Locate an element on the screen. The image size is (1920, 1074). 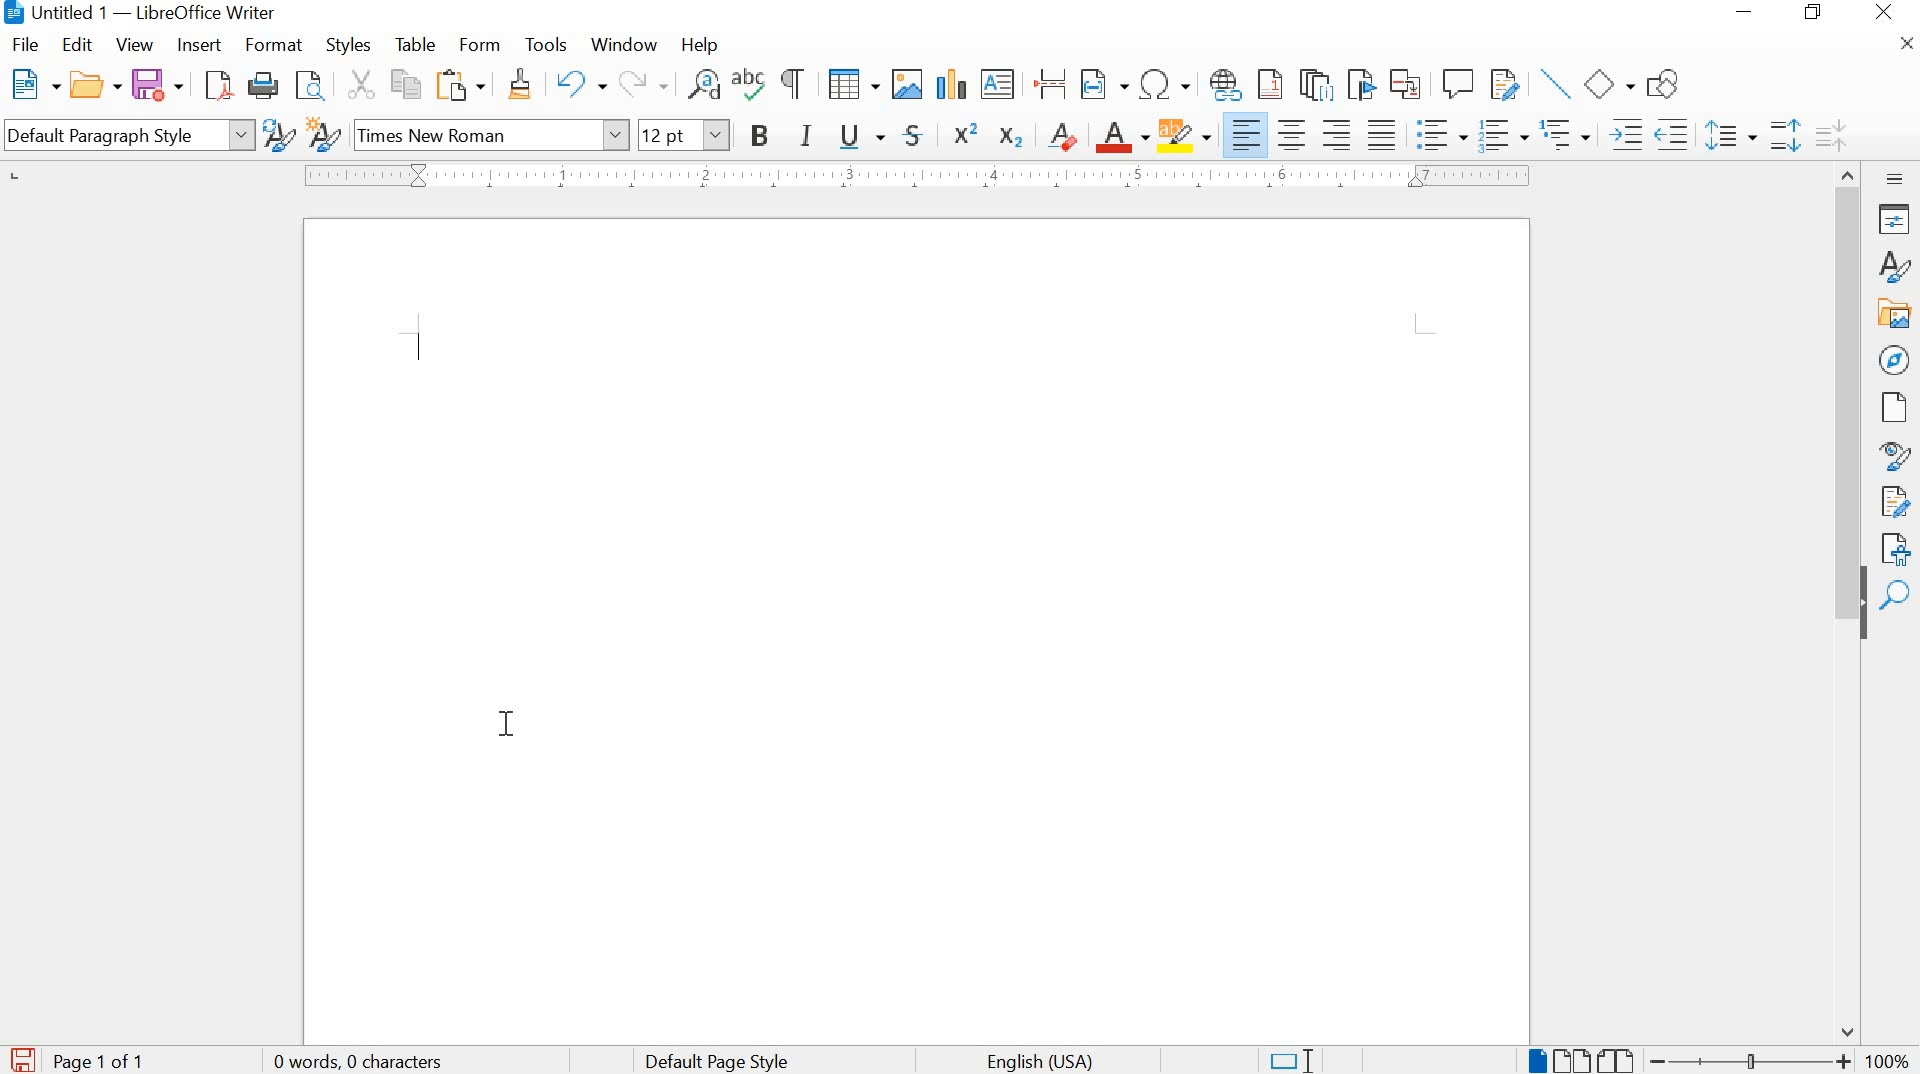
SIDEBAR SETTINGS is located at coordinates (1895, 179).